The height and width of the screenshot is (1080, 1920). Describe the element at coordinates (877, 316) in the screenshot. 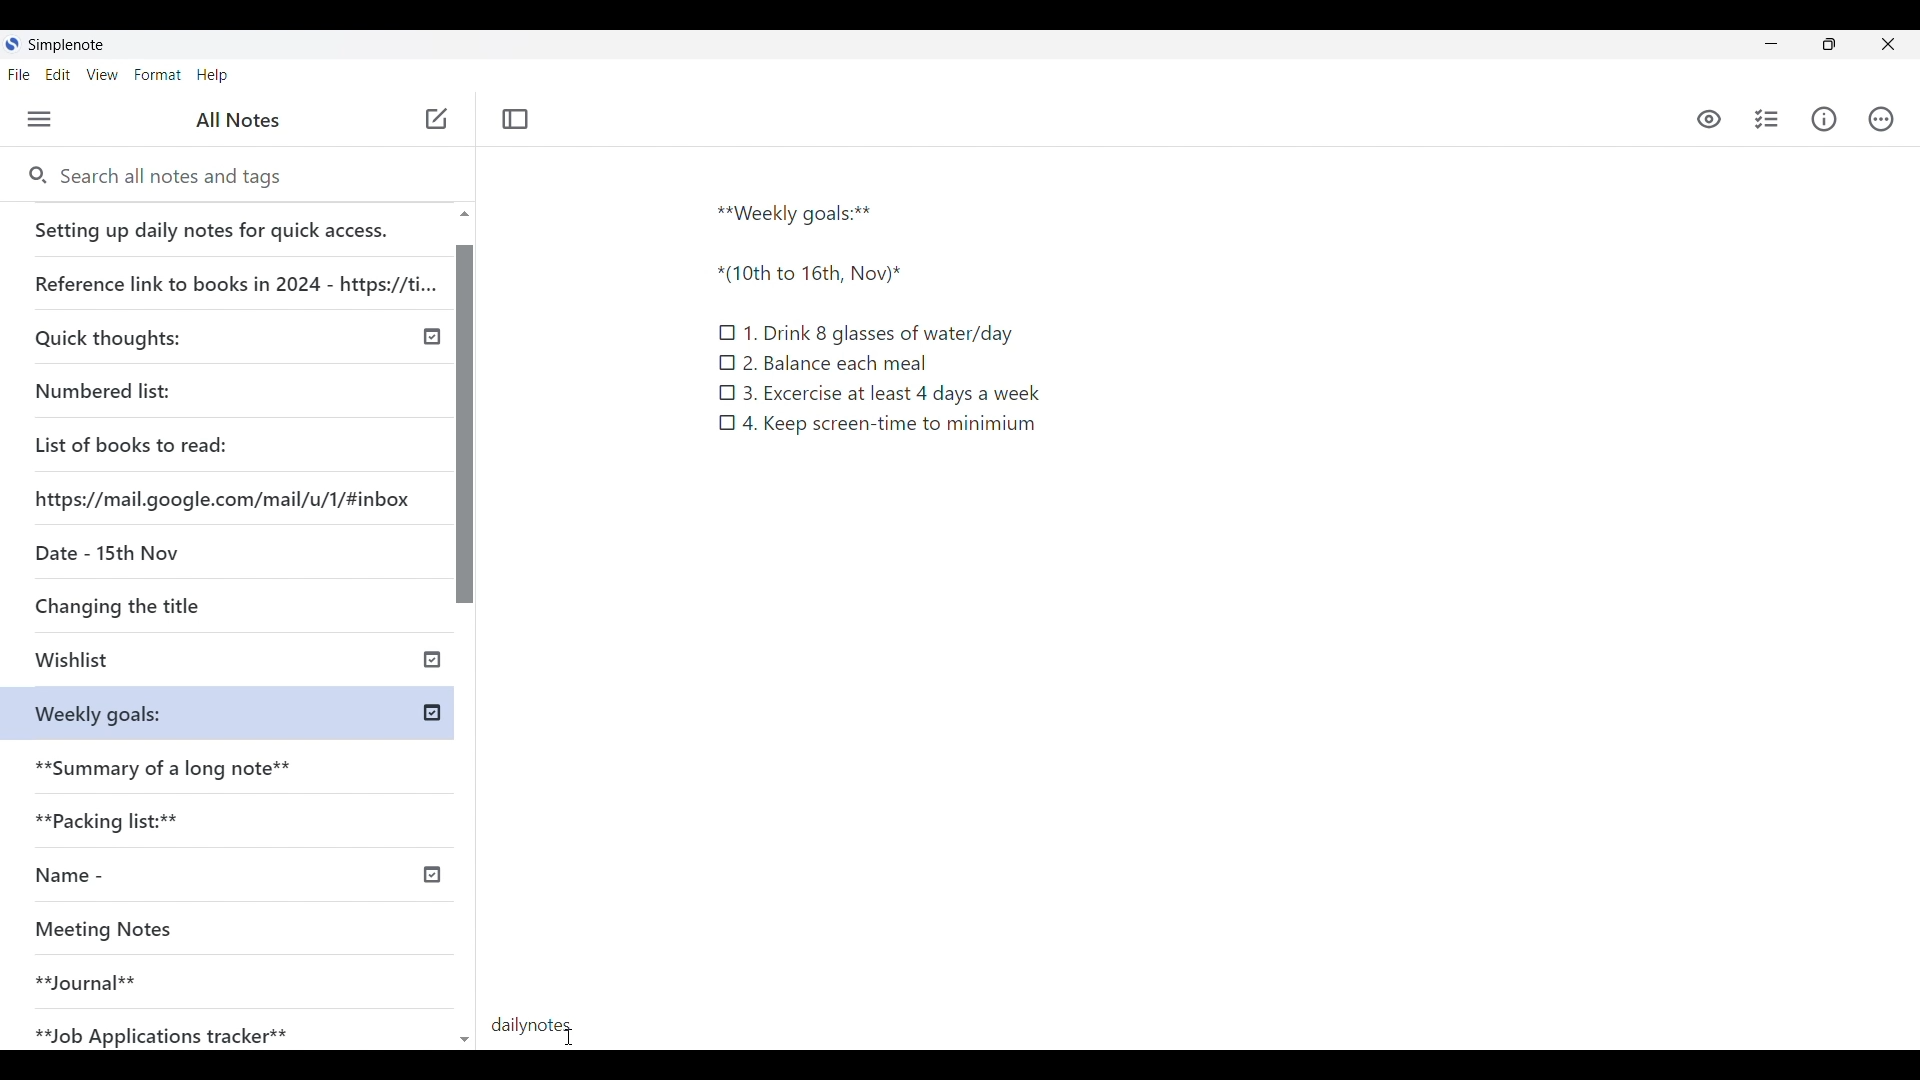

I see `Text in current note` at that location.